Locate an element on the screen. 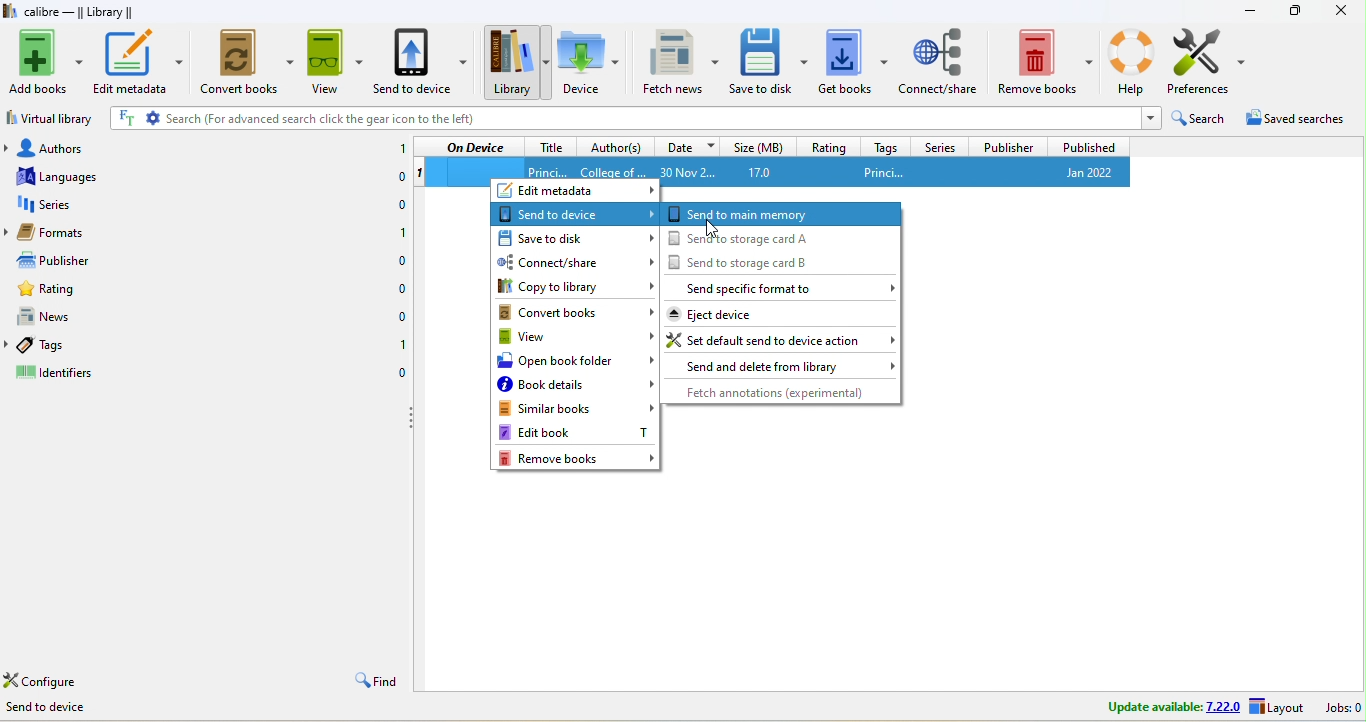  remove books is located at coordinates (578, 458).